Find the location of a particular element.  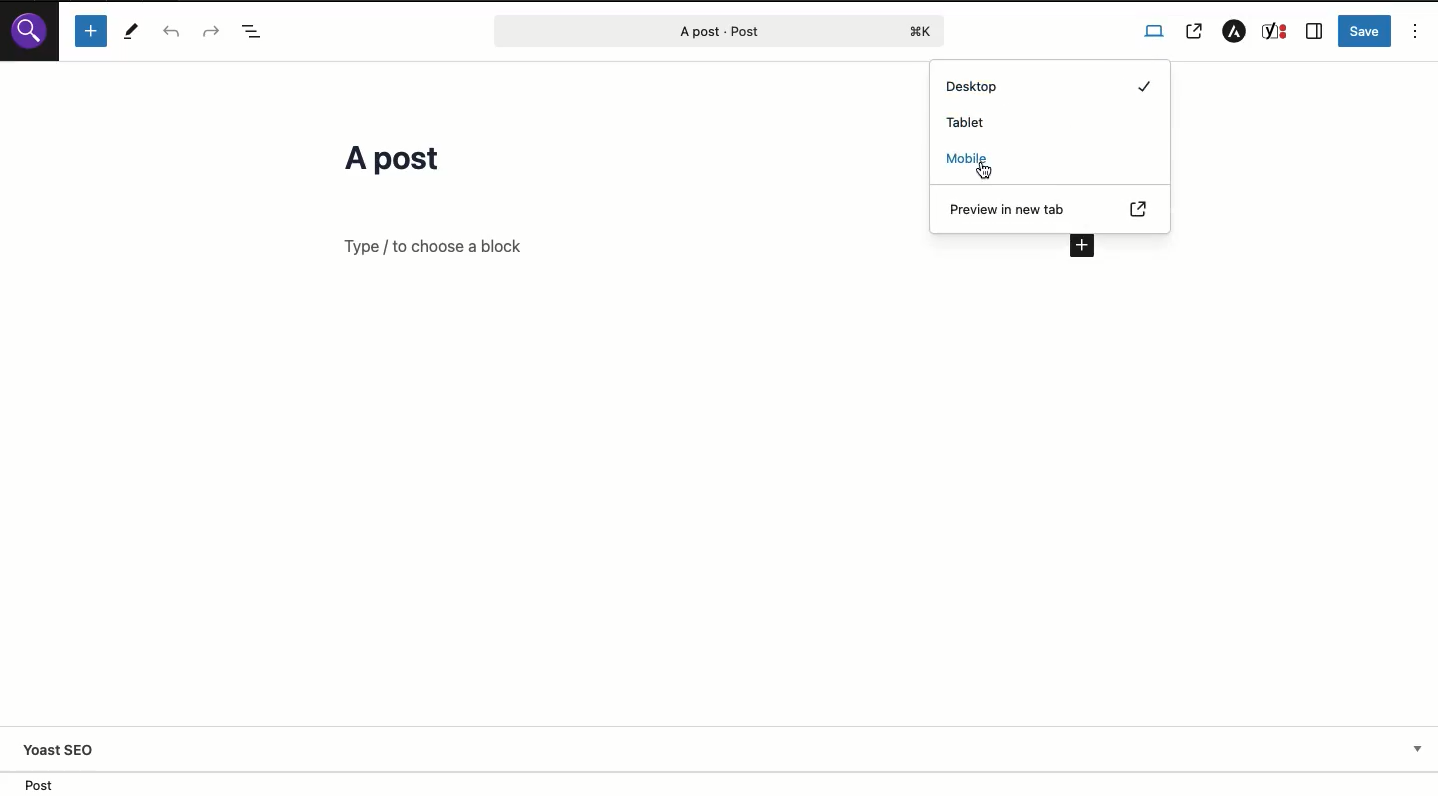

Tools is located at coordinates (130, 32).